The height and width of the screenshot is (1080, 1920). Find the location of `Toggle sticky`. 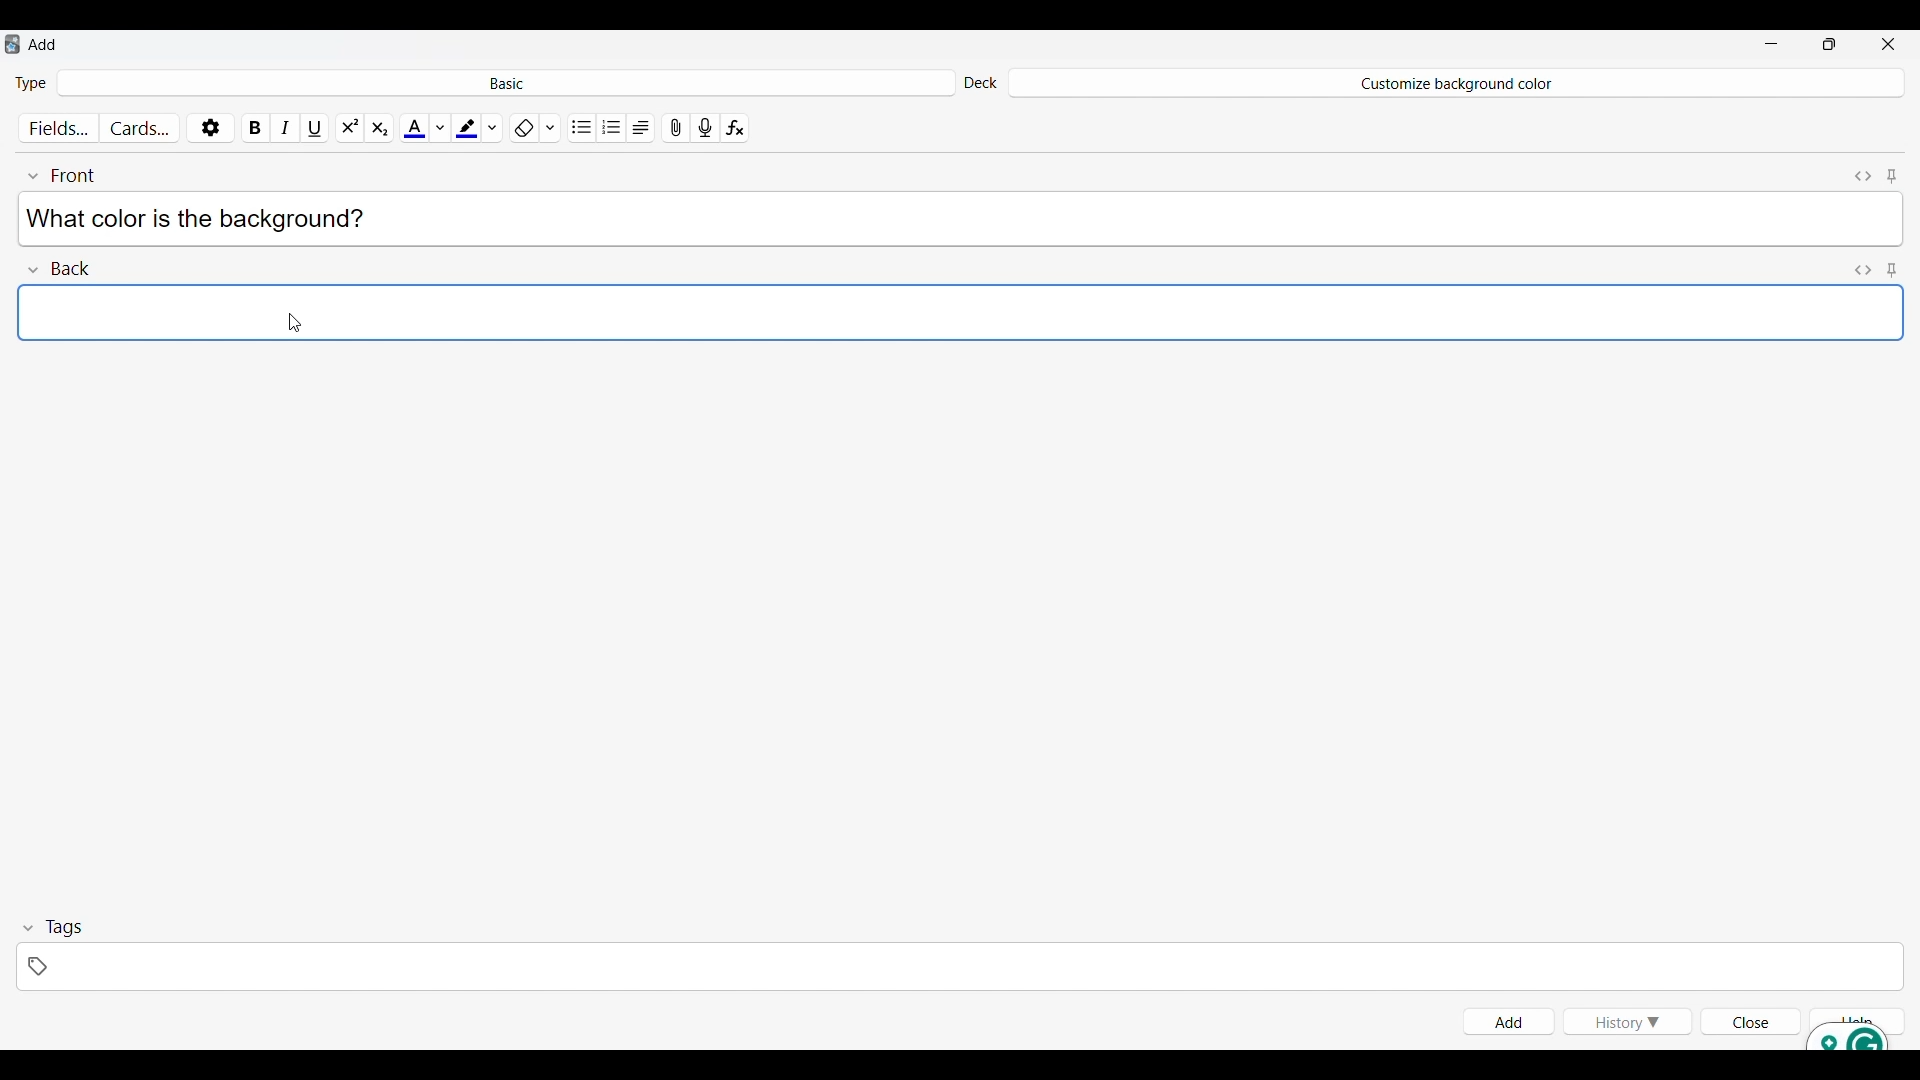

Toggle sticky is located at coordinates (1891, 268).